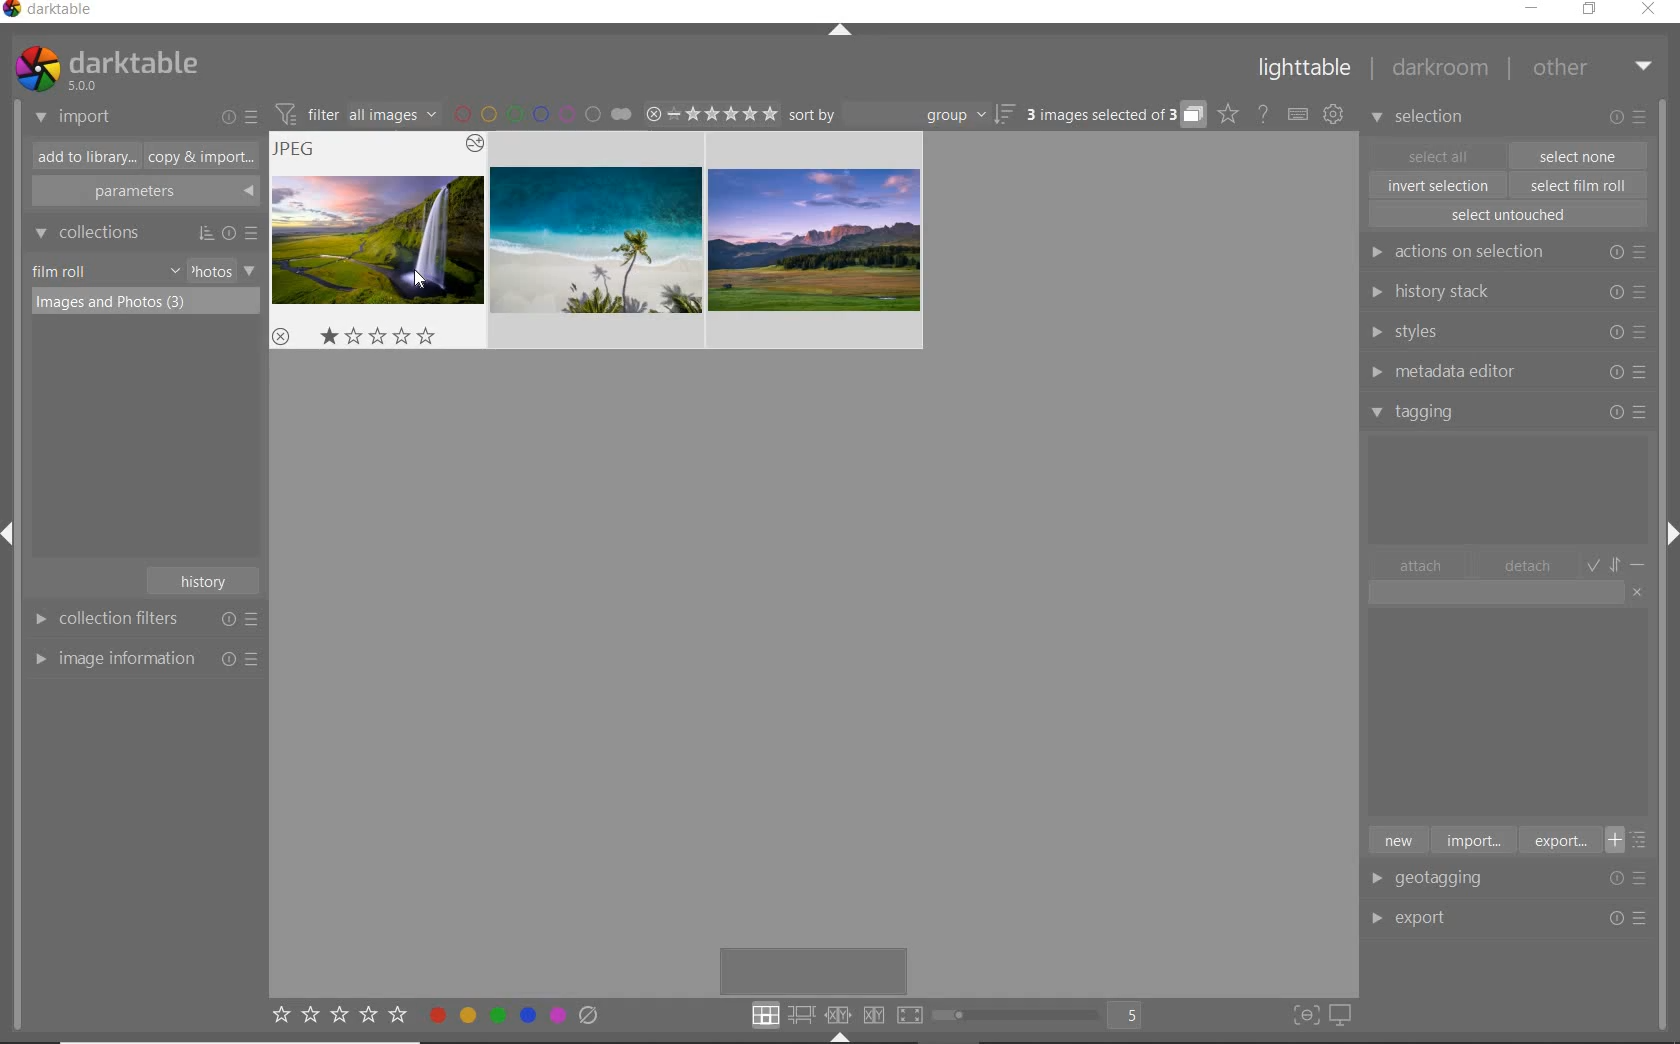 The height and width of the screenshot is (1044, 1680). Describe the element at coordinates (1630, 919) in the screenshot. I see `Options` at that location.